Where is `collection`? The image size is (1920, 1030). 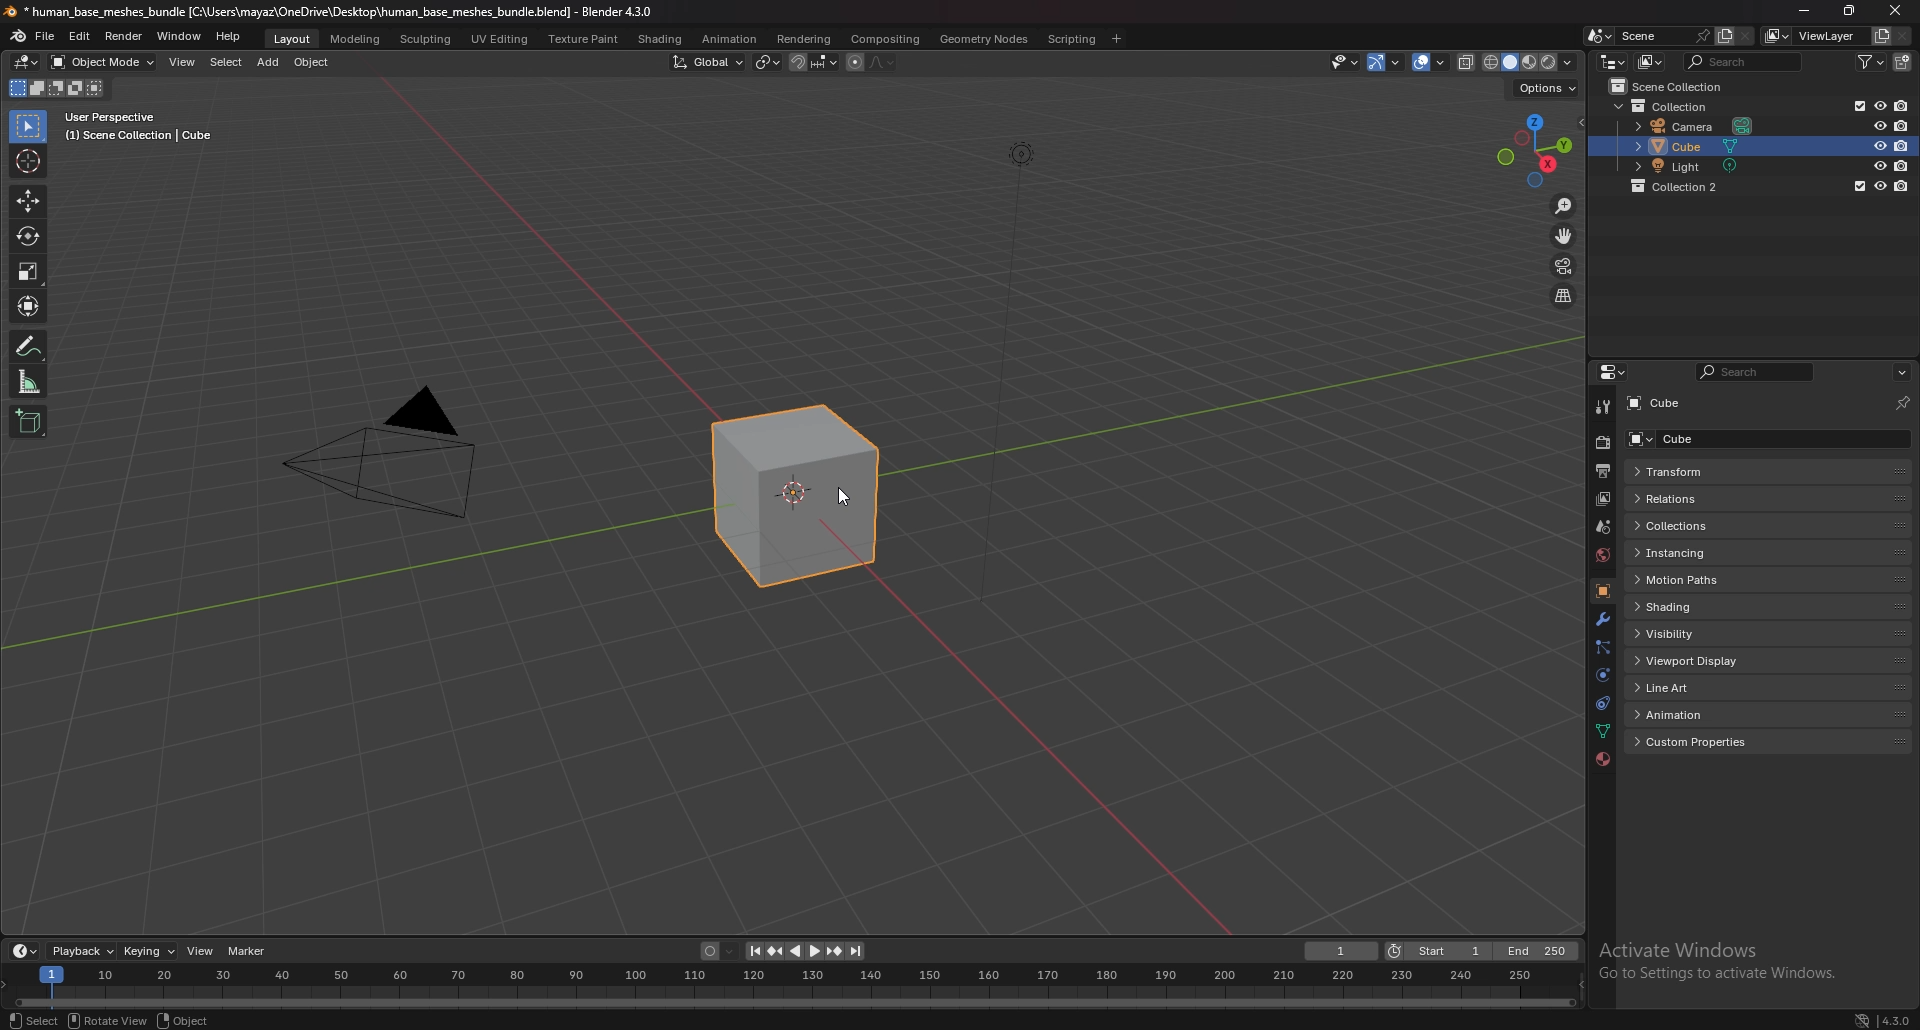 collection is located at coordinates (1687, 186).